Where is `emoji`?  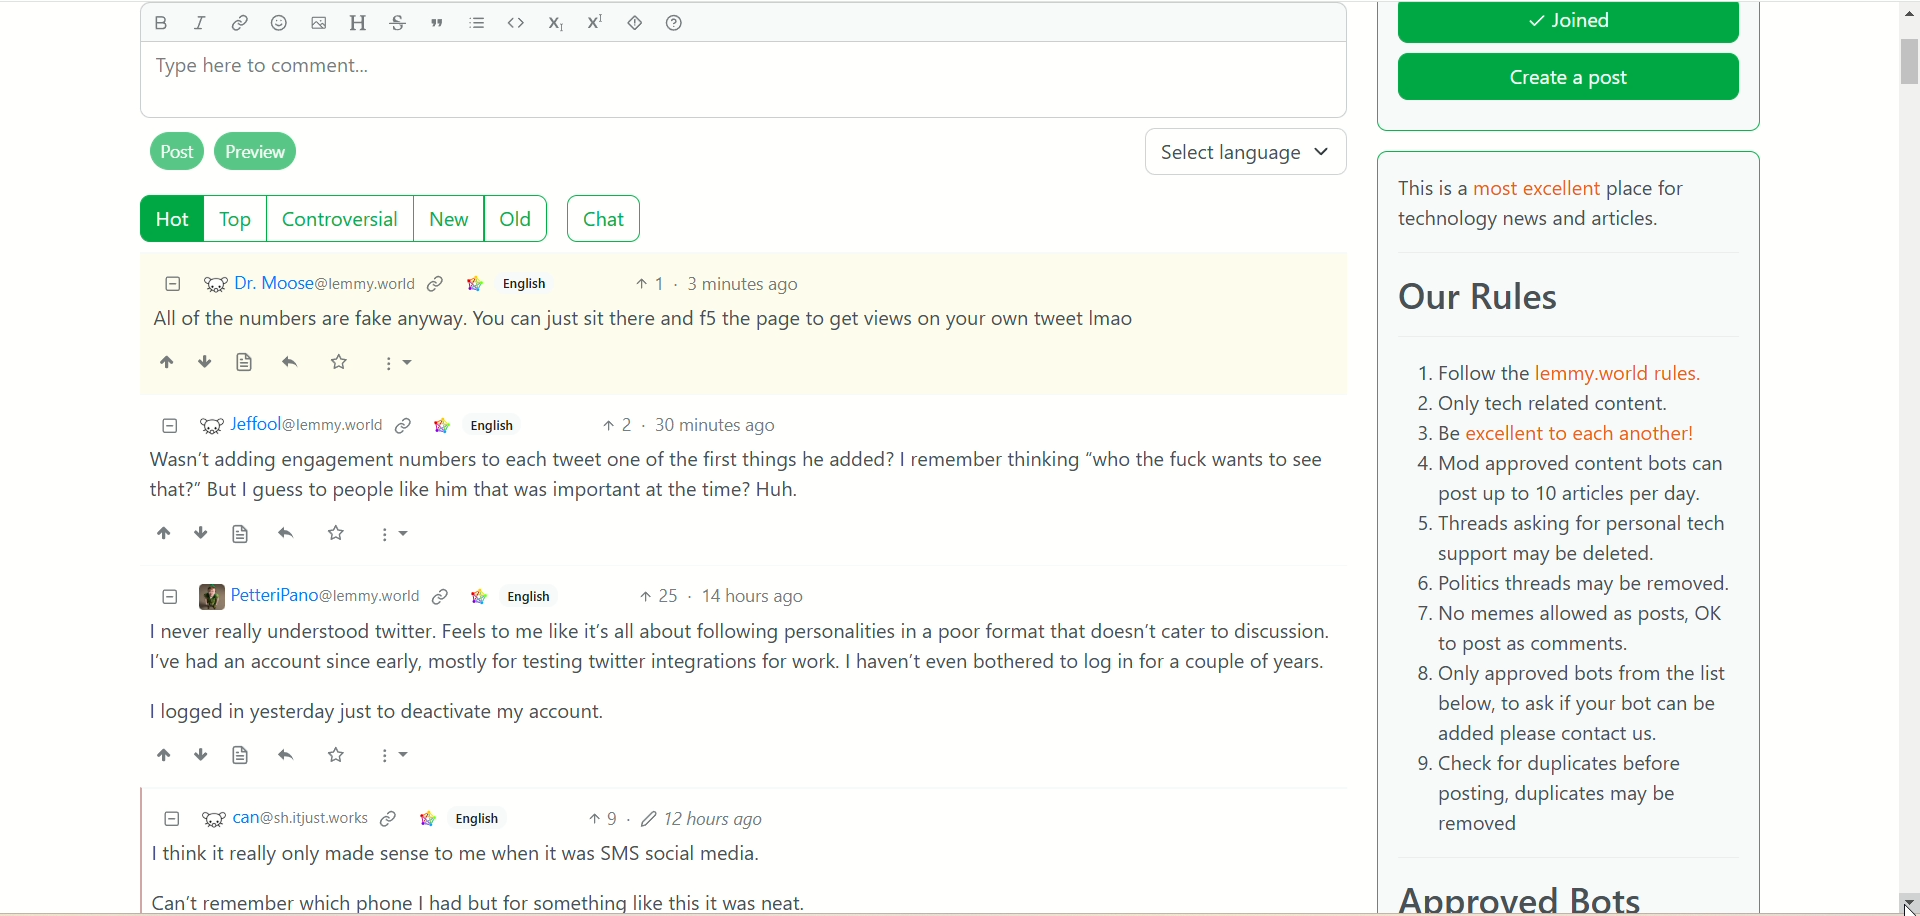 emoji is located at coordinates (279, 24).